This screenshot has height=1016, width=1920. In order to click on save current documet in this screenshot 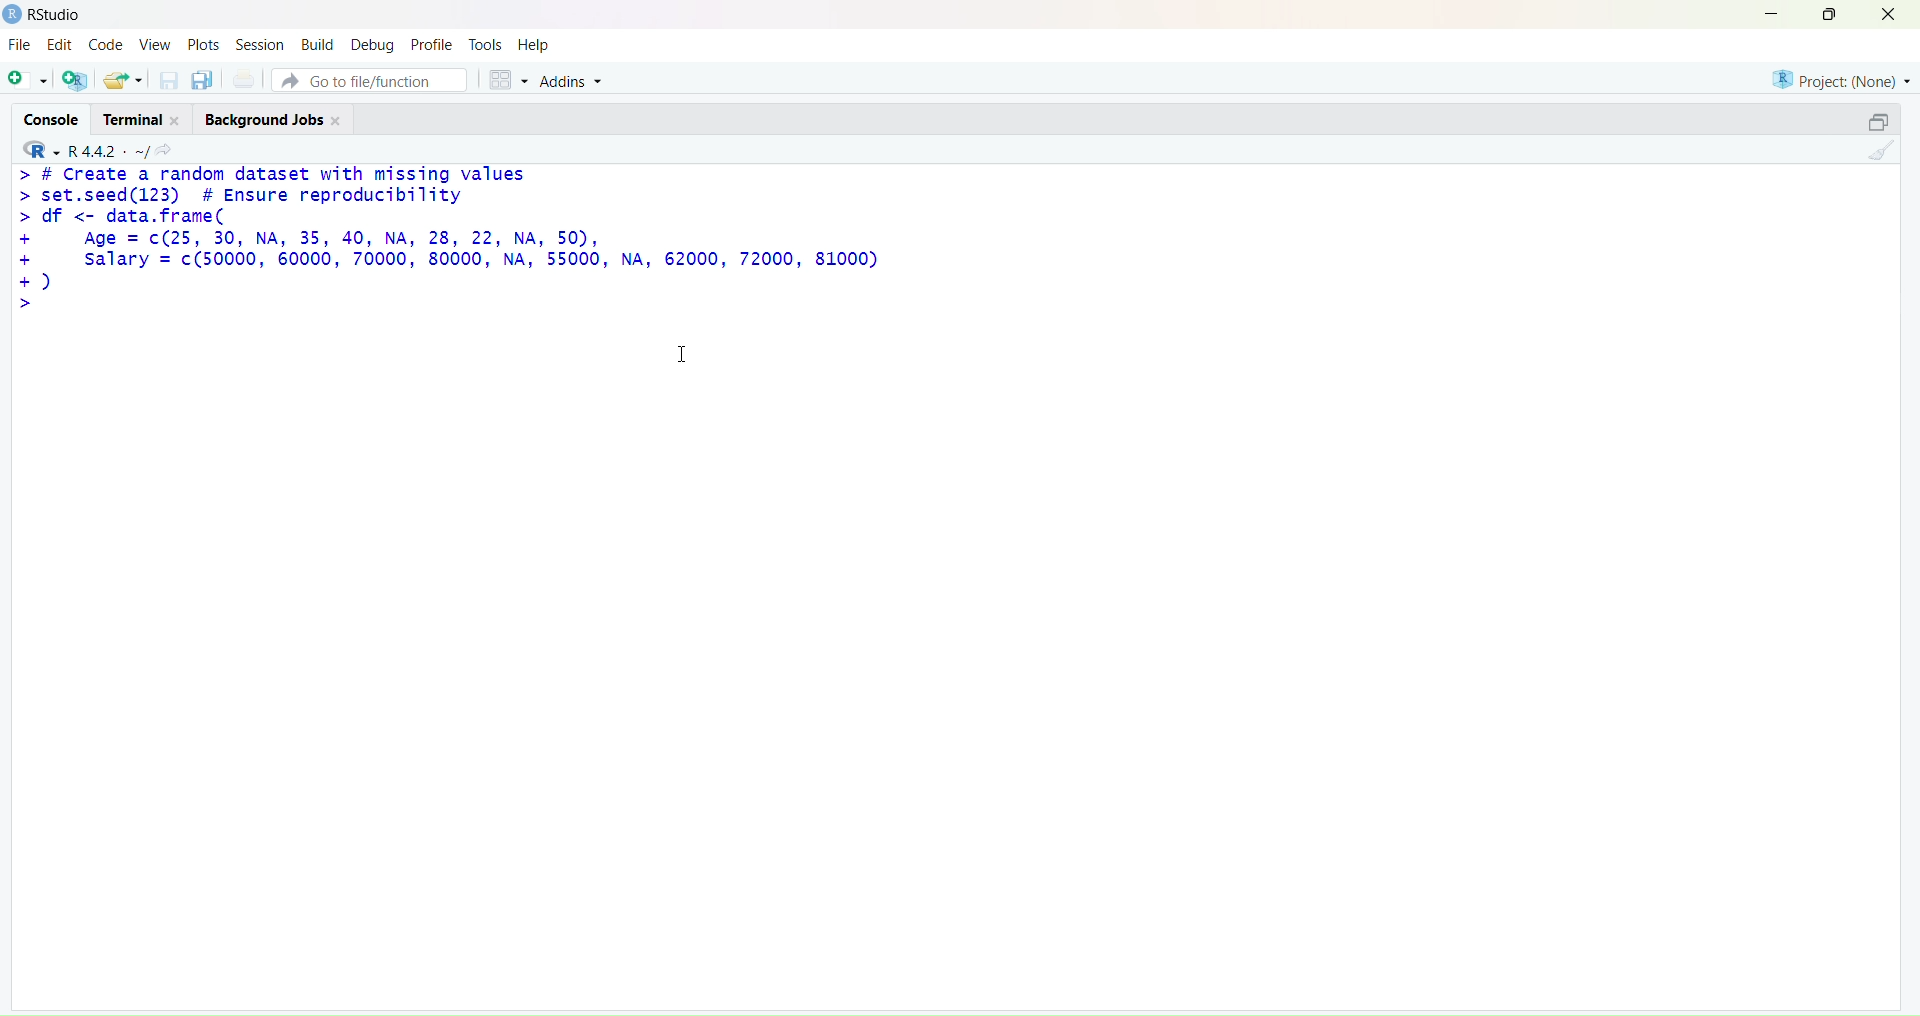, I will do `click(167, 81)`.